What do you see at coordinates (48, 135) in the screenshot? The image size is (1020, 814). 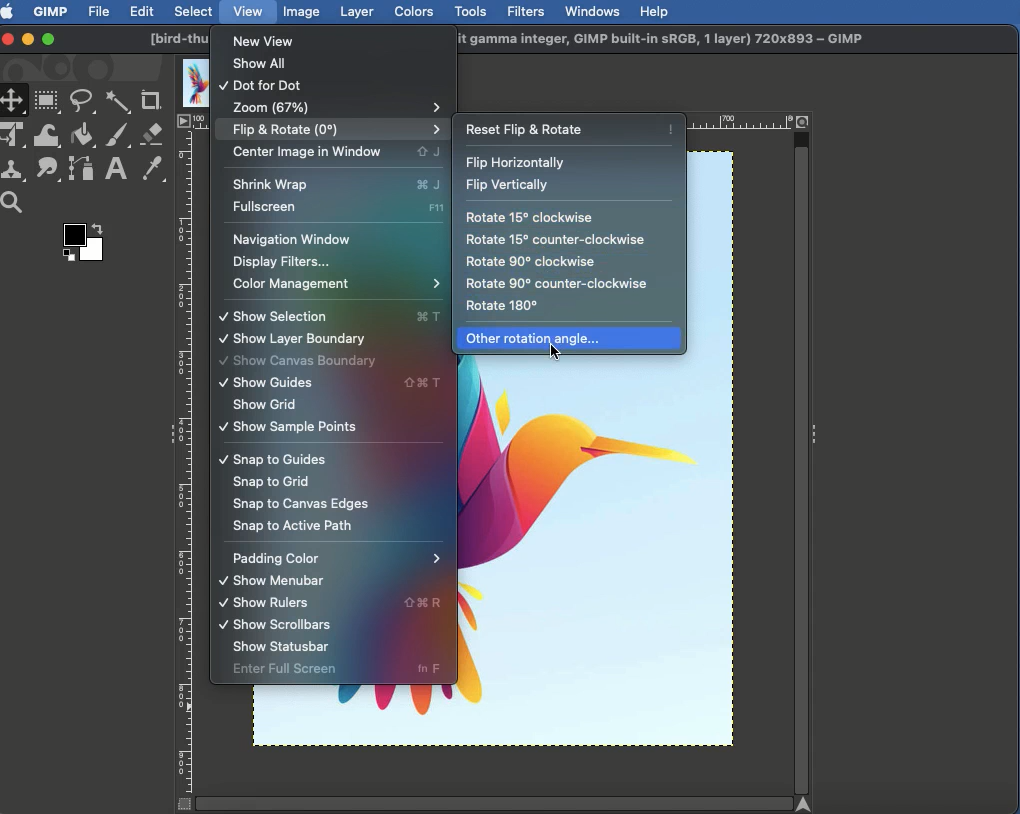 I see `Warp transformation` at bounding box center [48, 135].